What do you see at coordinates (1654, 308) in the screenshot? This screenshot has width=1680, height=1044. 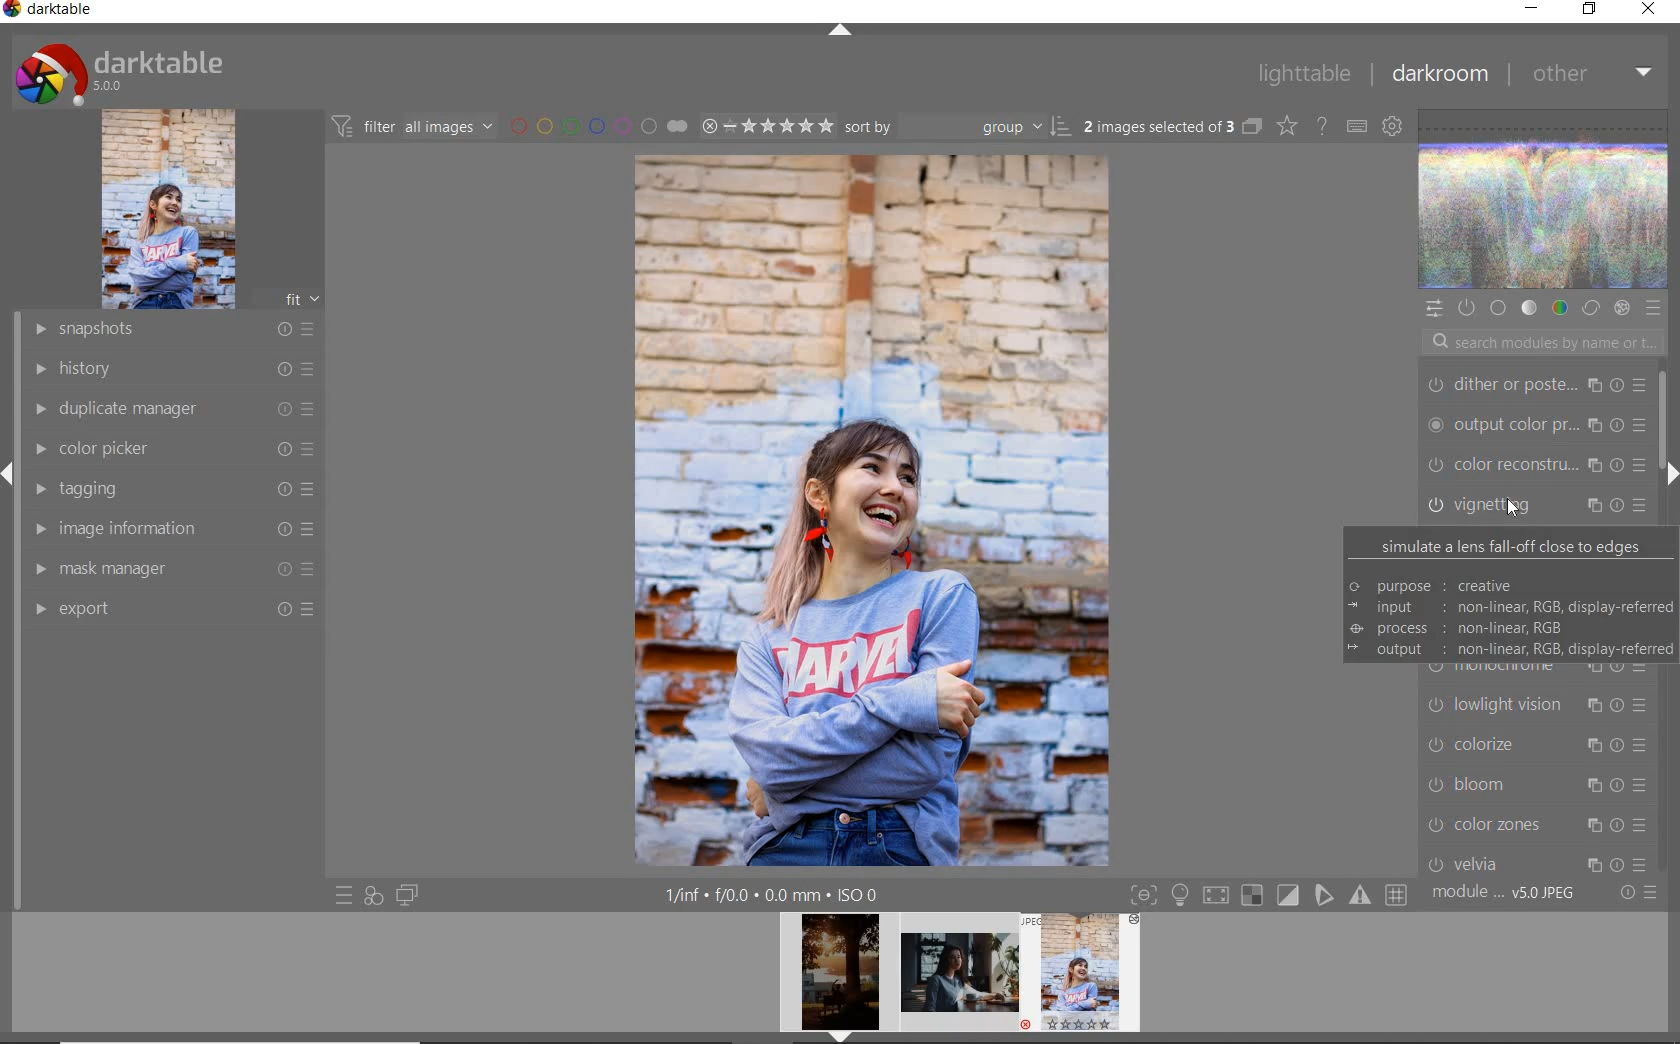 I see `preset` at bounding box center [1654, 308].